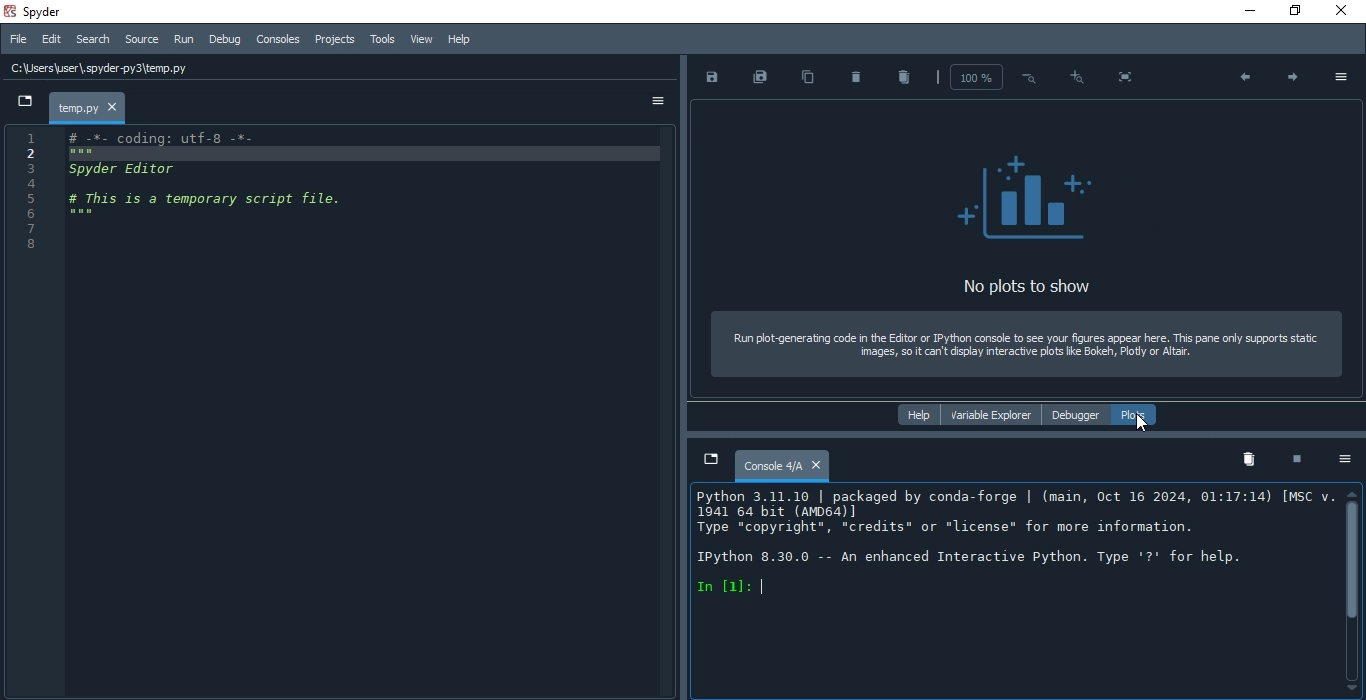 This screenshot has width=1366, height=700. What do you see at coordinates (332, 39) in the screenshot?
I see `Projects` at bounding box center [332, 39].